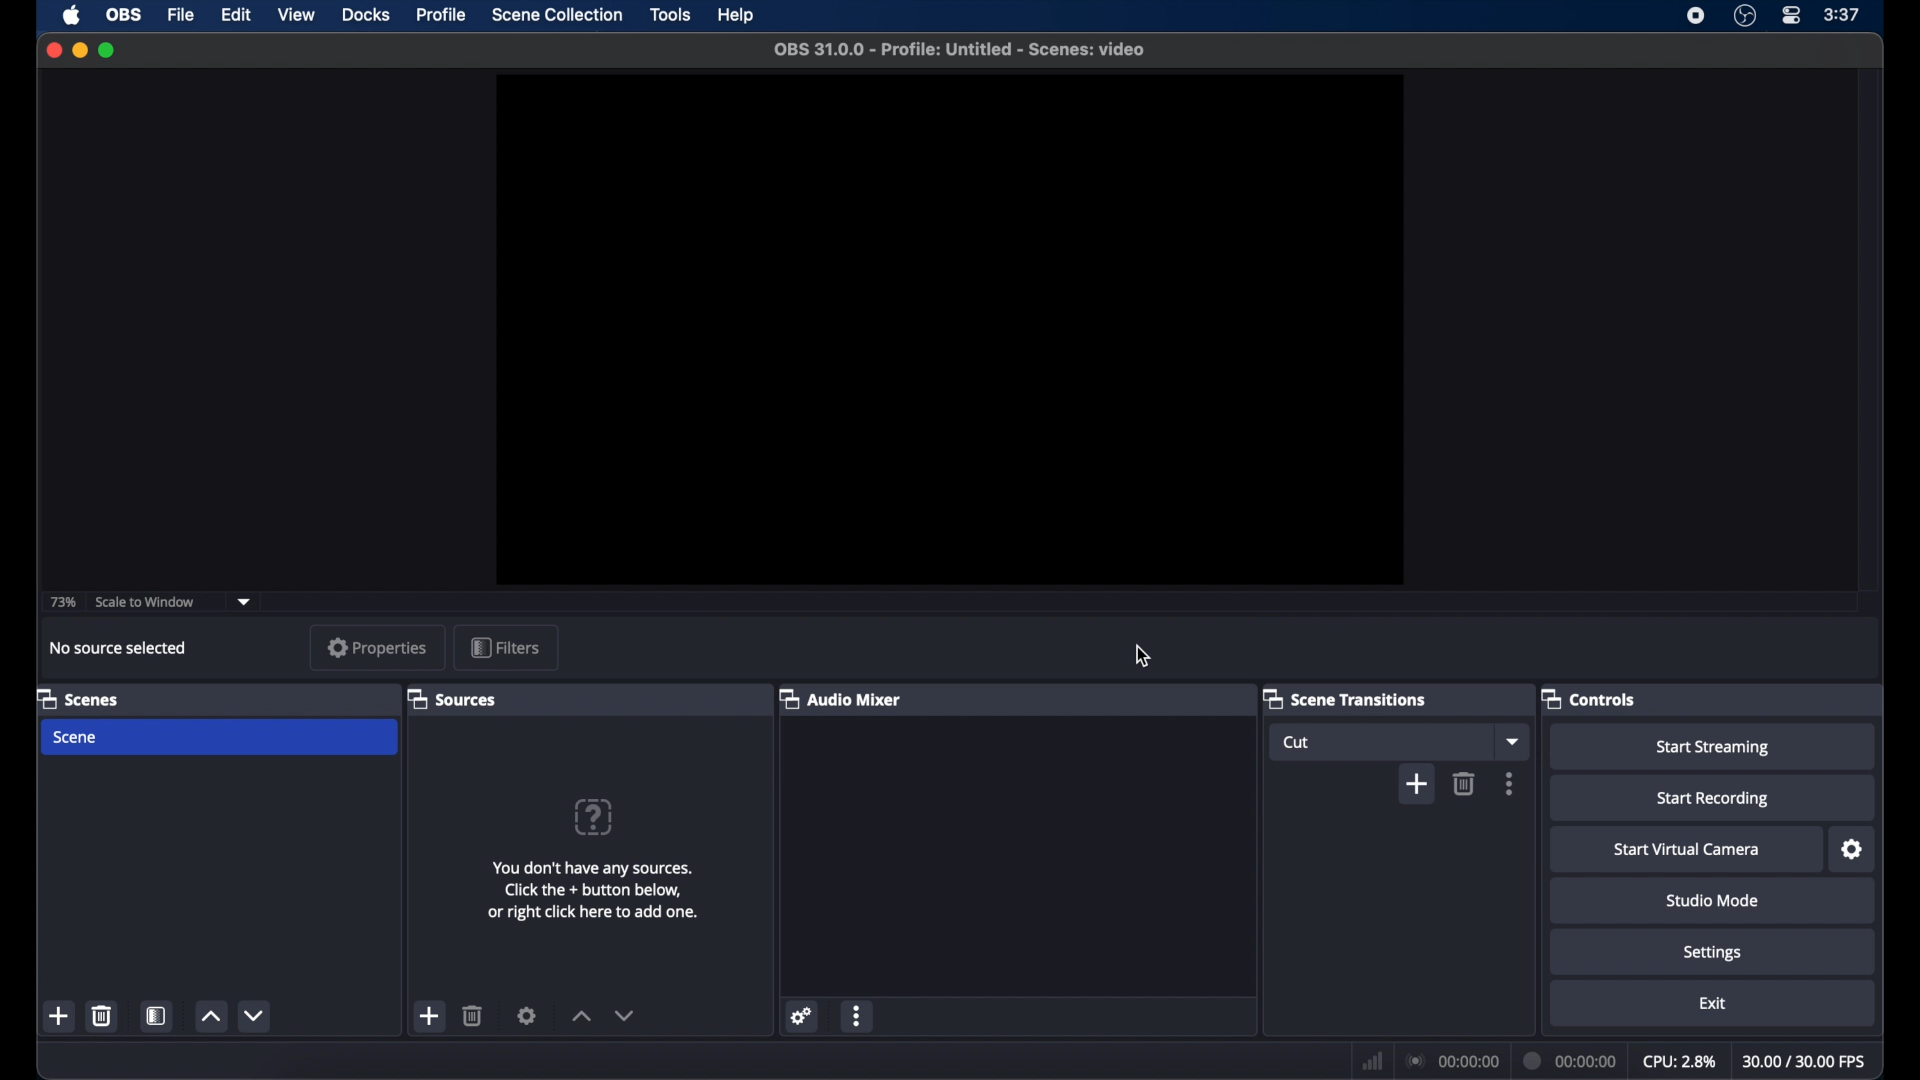 The image size is (1920, 1080). Describe the element at coordinates (1589, 698) in the screenshot. I see `controls` at that location.